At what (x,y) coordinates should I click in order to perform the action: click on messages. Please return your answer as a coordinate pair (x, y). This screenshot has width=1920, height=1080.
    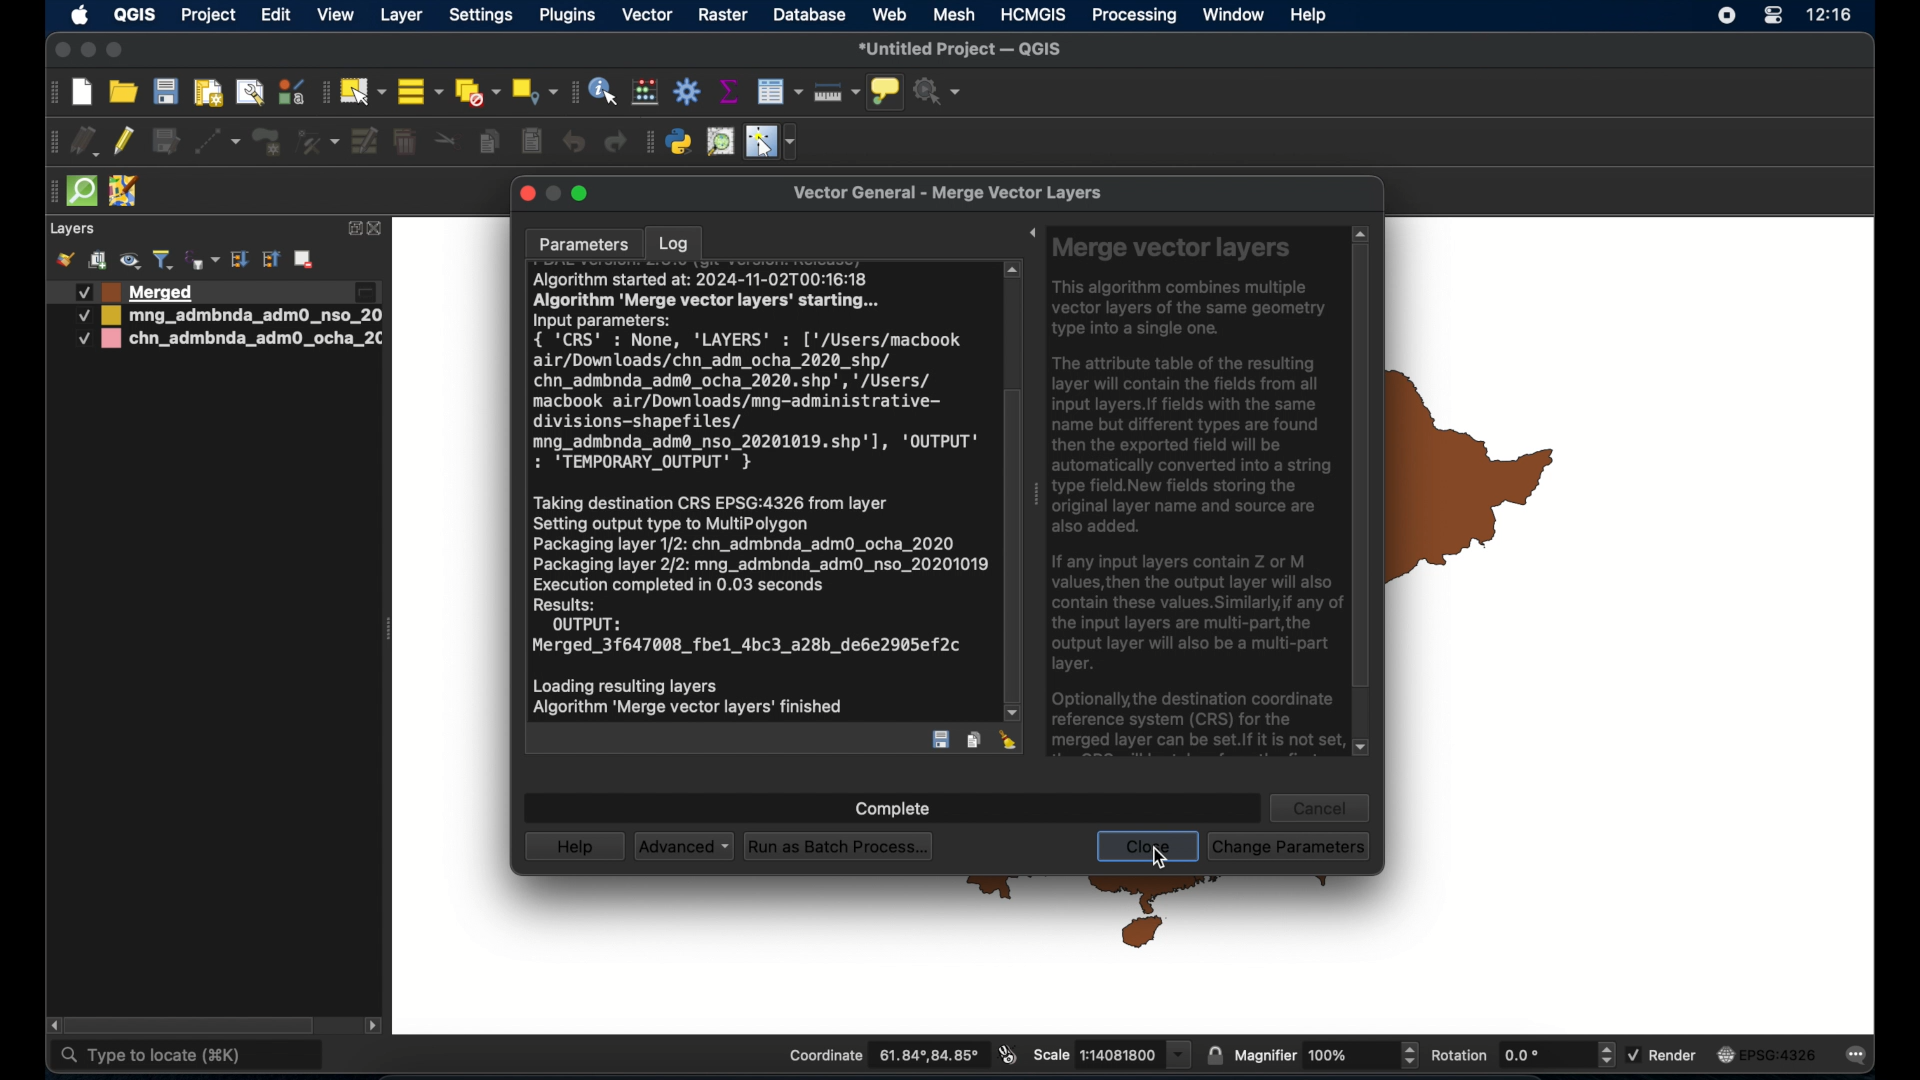
    Looking at the image, I should click on (1860, 1057).